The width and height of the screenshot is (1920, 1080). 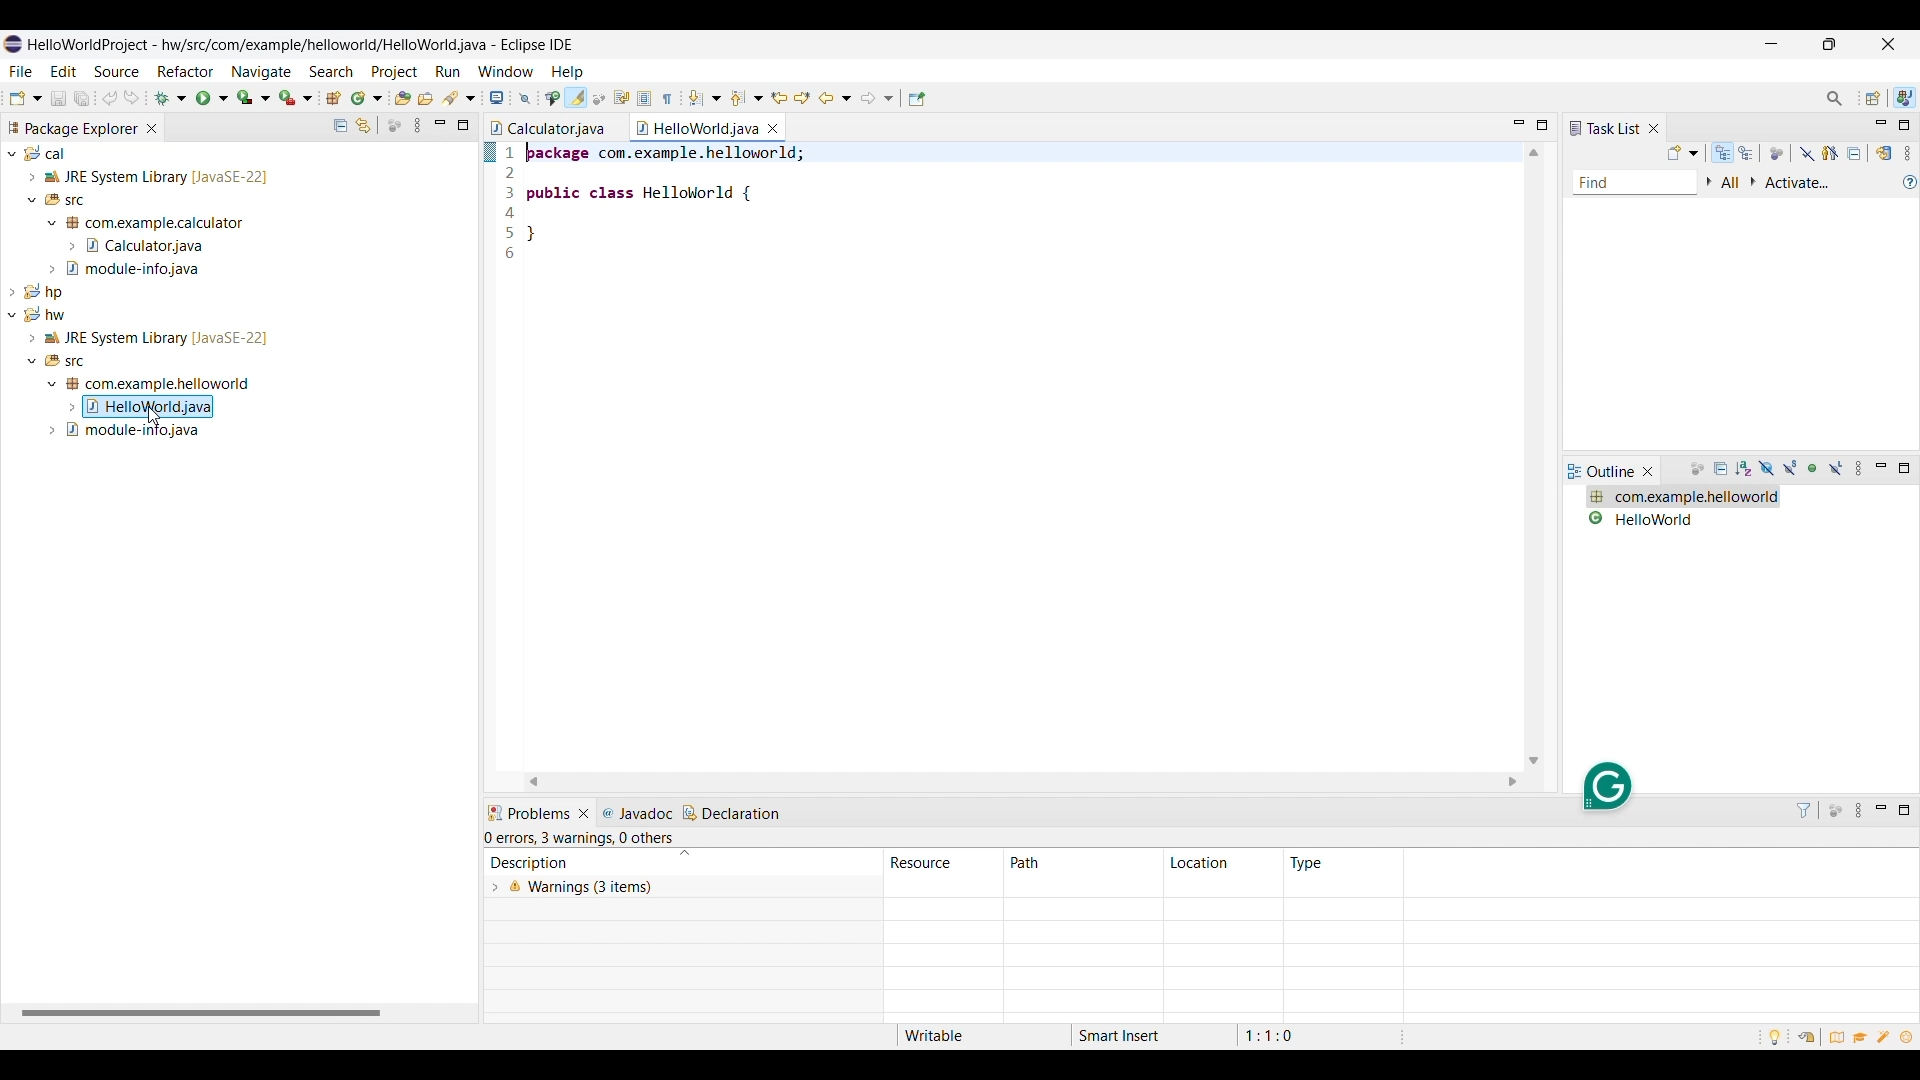 What do you see at coordinates (26, 98) in the screenshot?
I see `New options` at bounding box center [26, 98].